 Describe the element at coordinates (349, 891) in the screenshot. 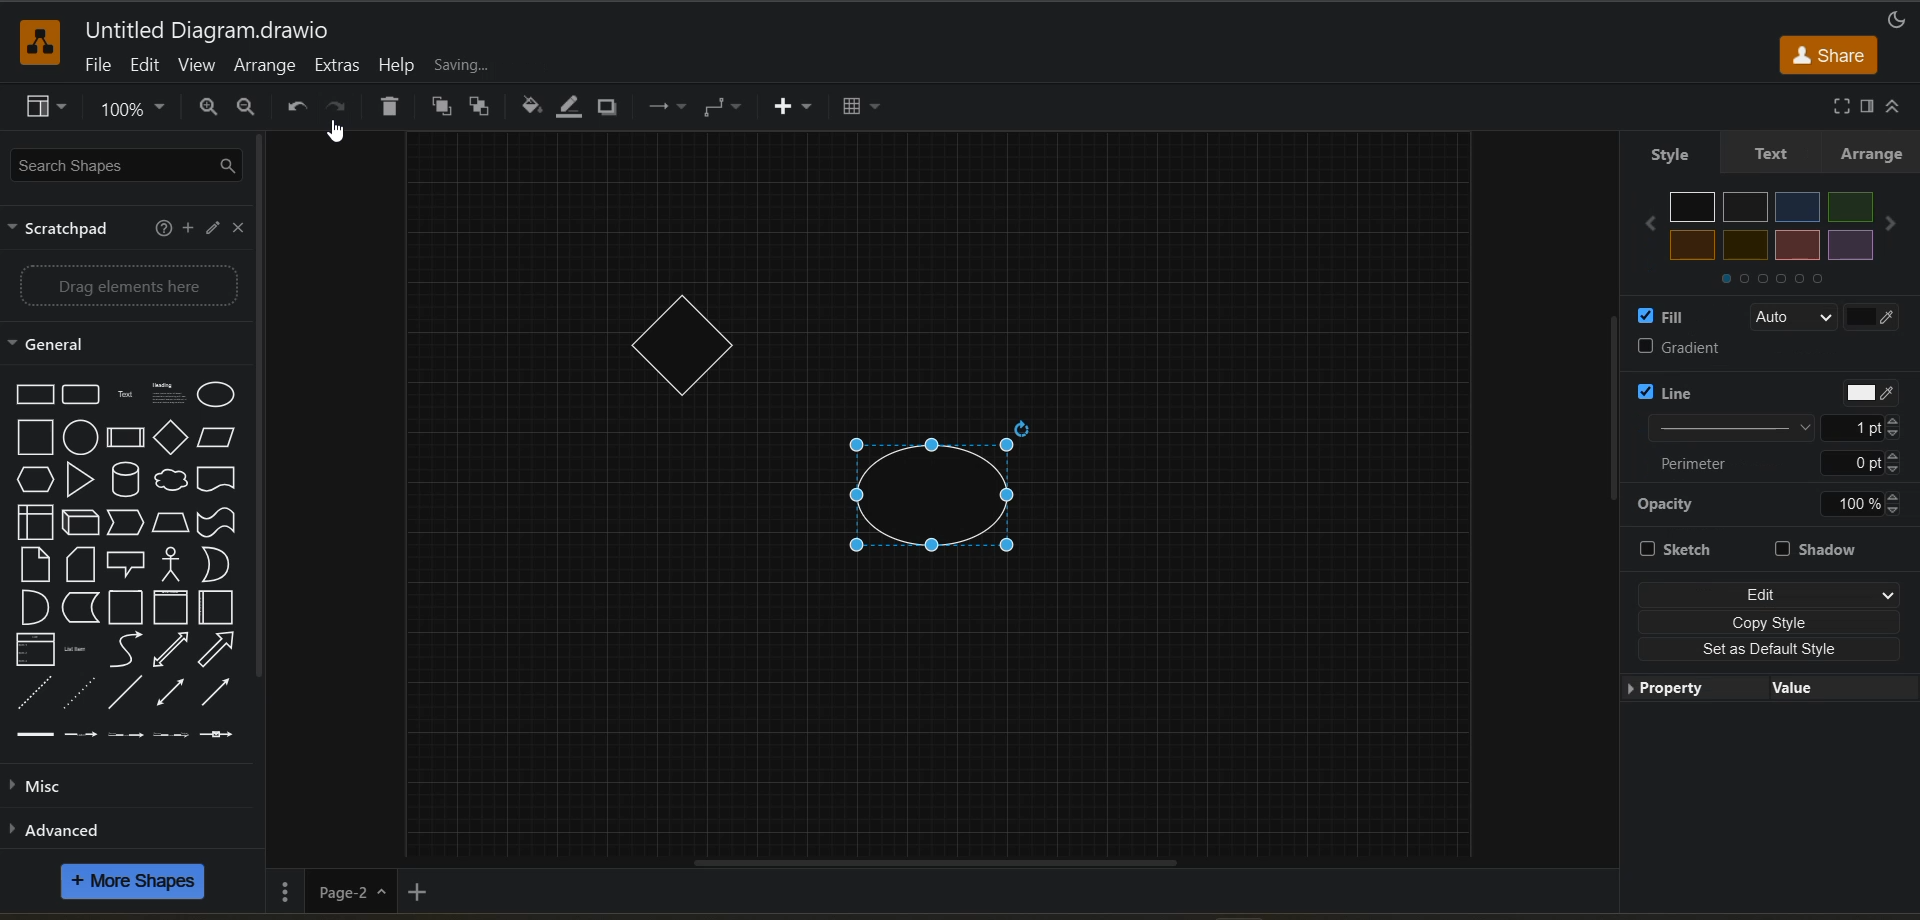

I see `page name` at that location.